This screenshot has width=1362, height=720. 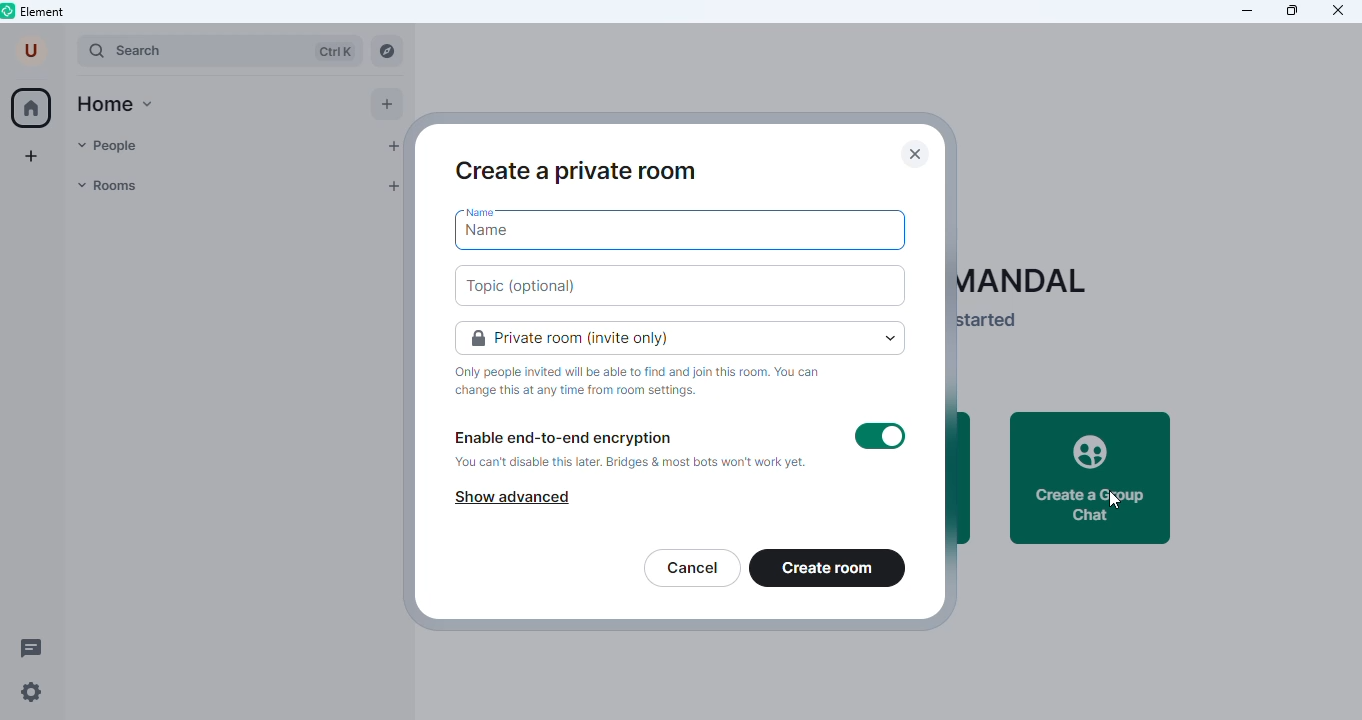 I want to click on choose room type, so click(x=678, y=339).